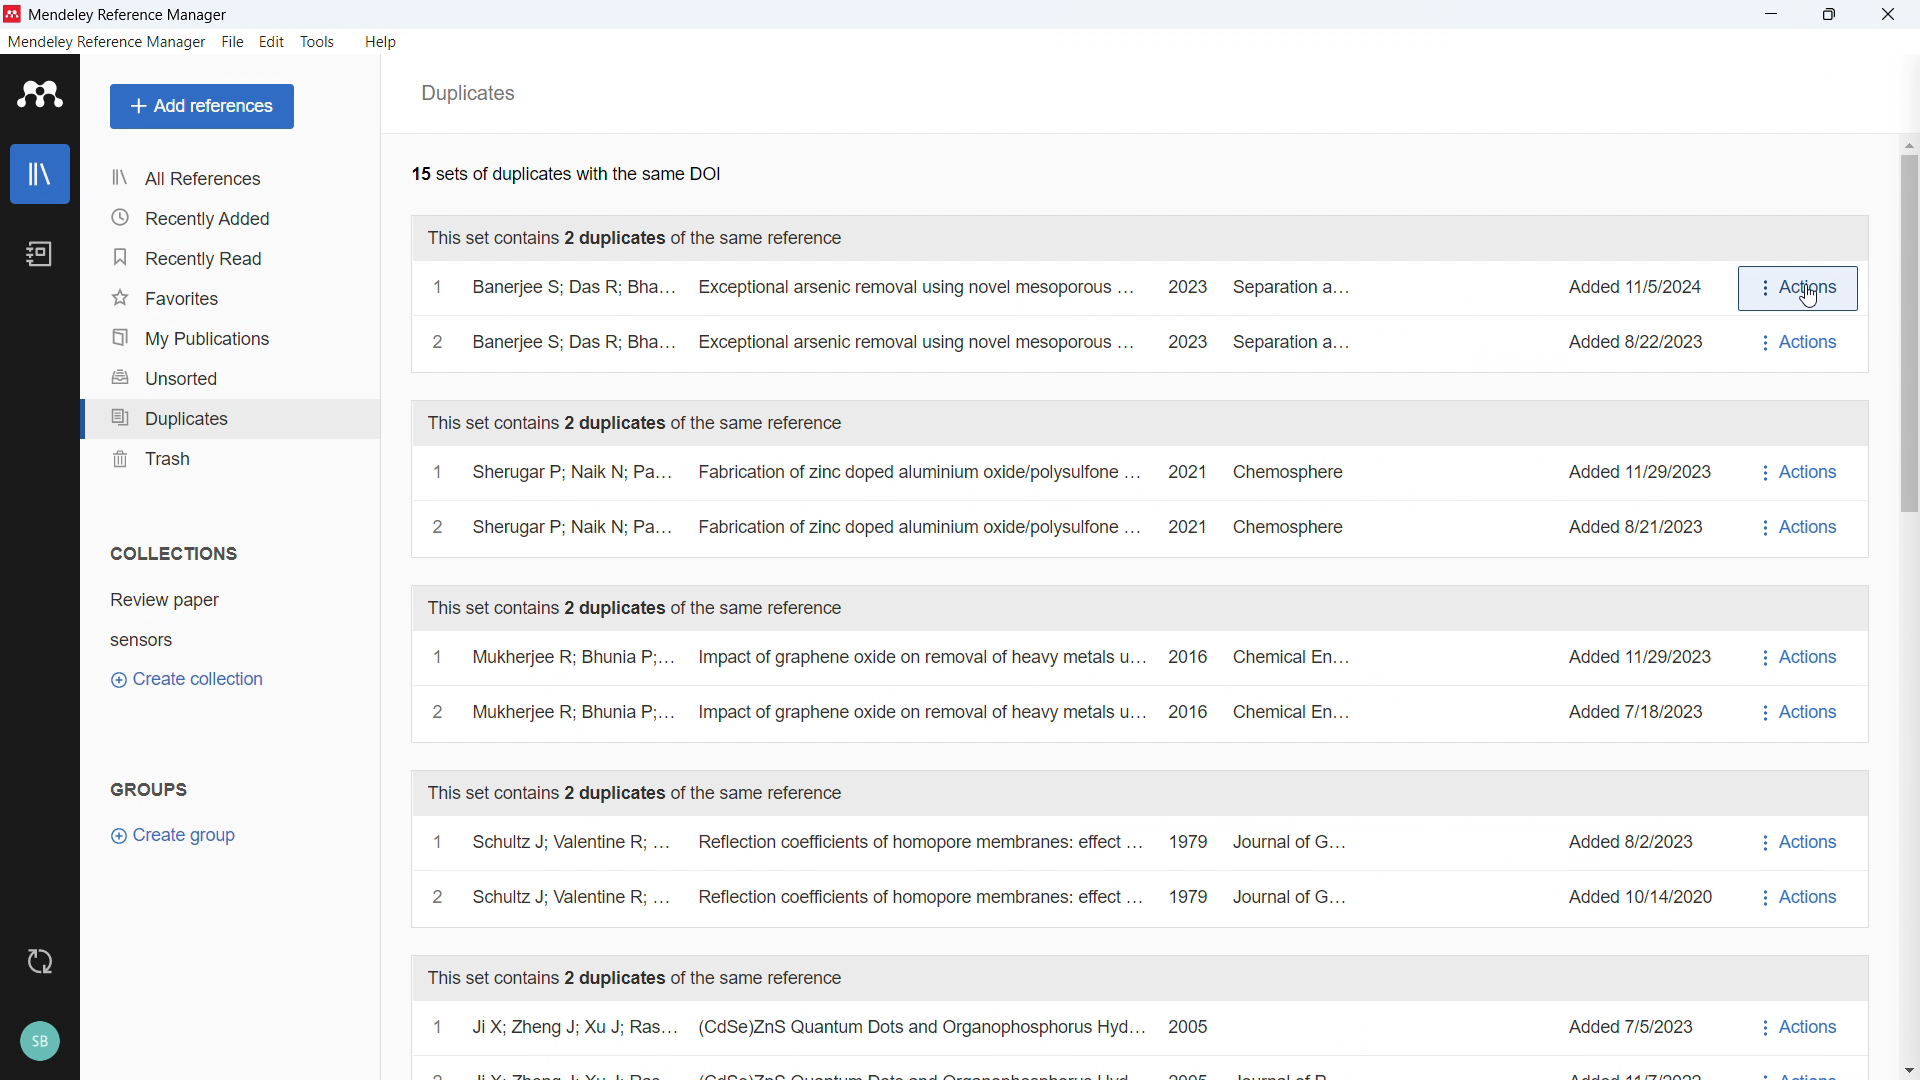  What do you see at coordinates (382, 43) in the screenshot?
I see `Help ` at bounding box center [382, 43].